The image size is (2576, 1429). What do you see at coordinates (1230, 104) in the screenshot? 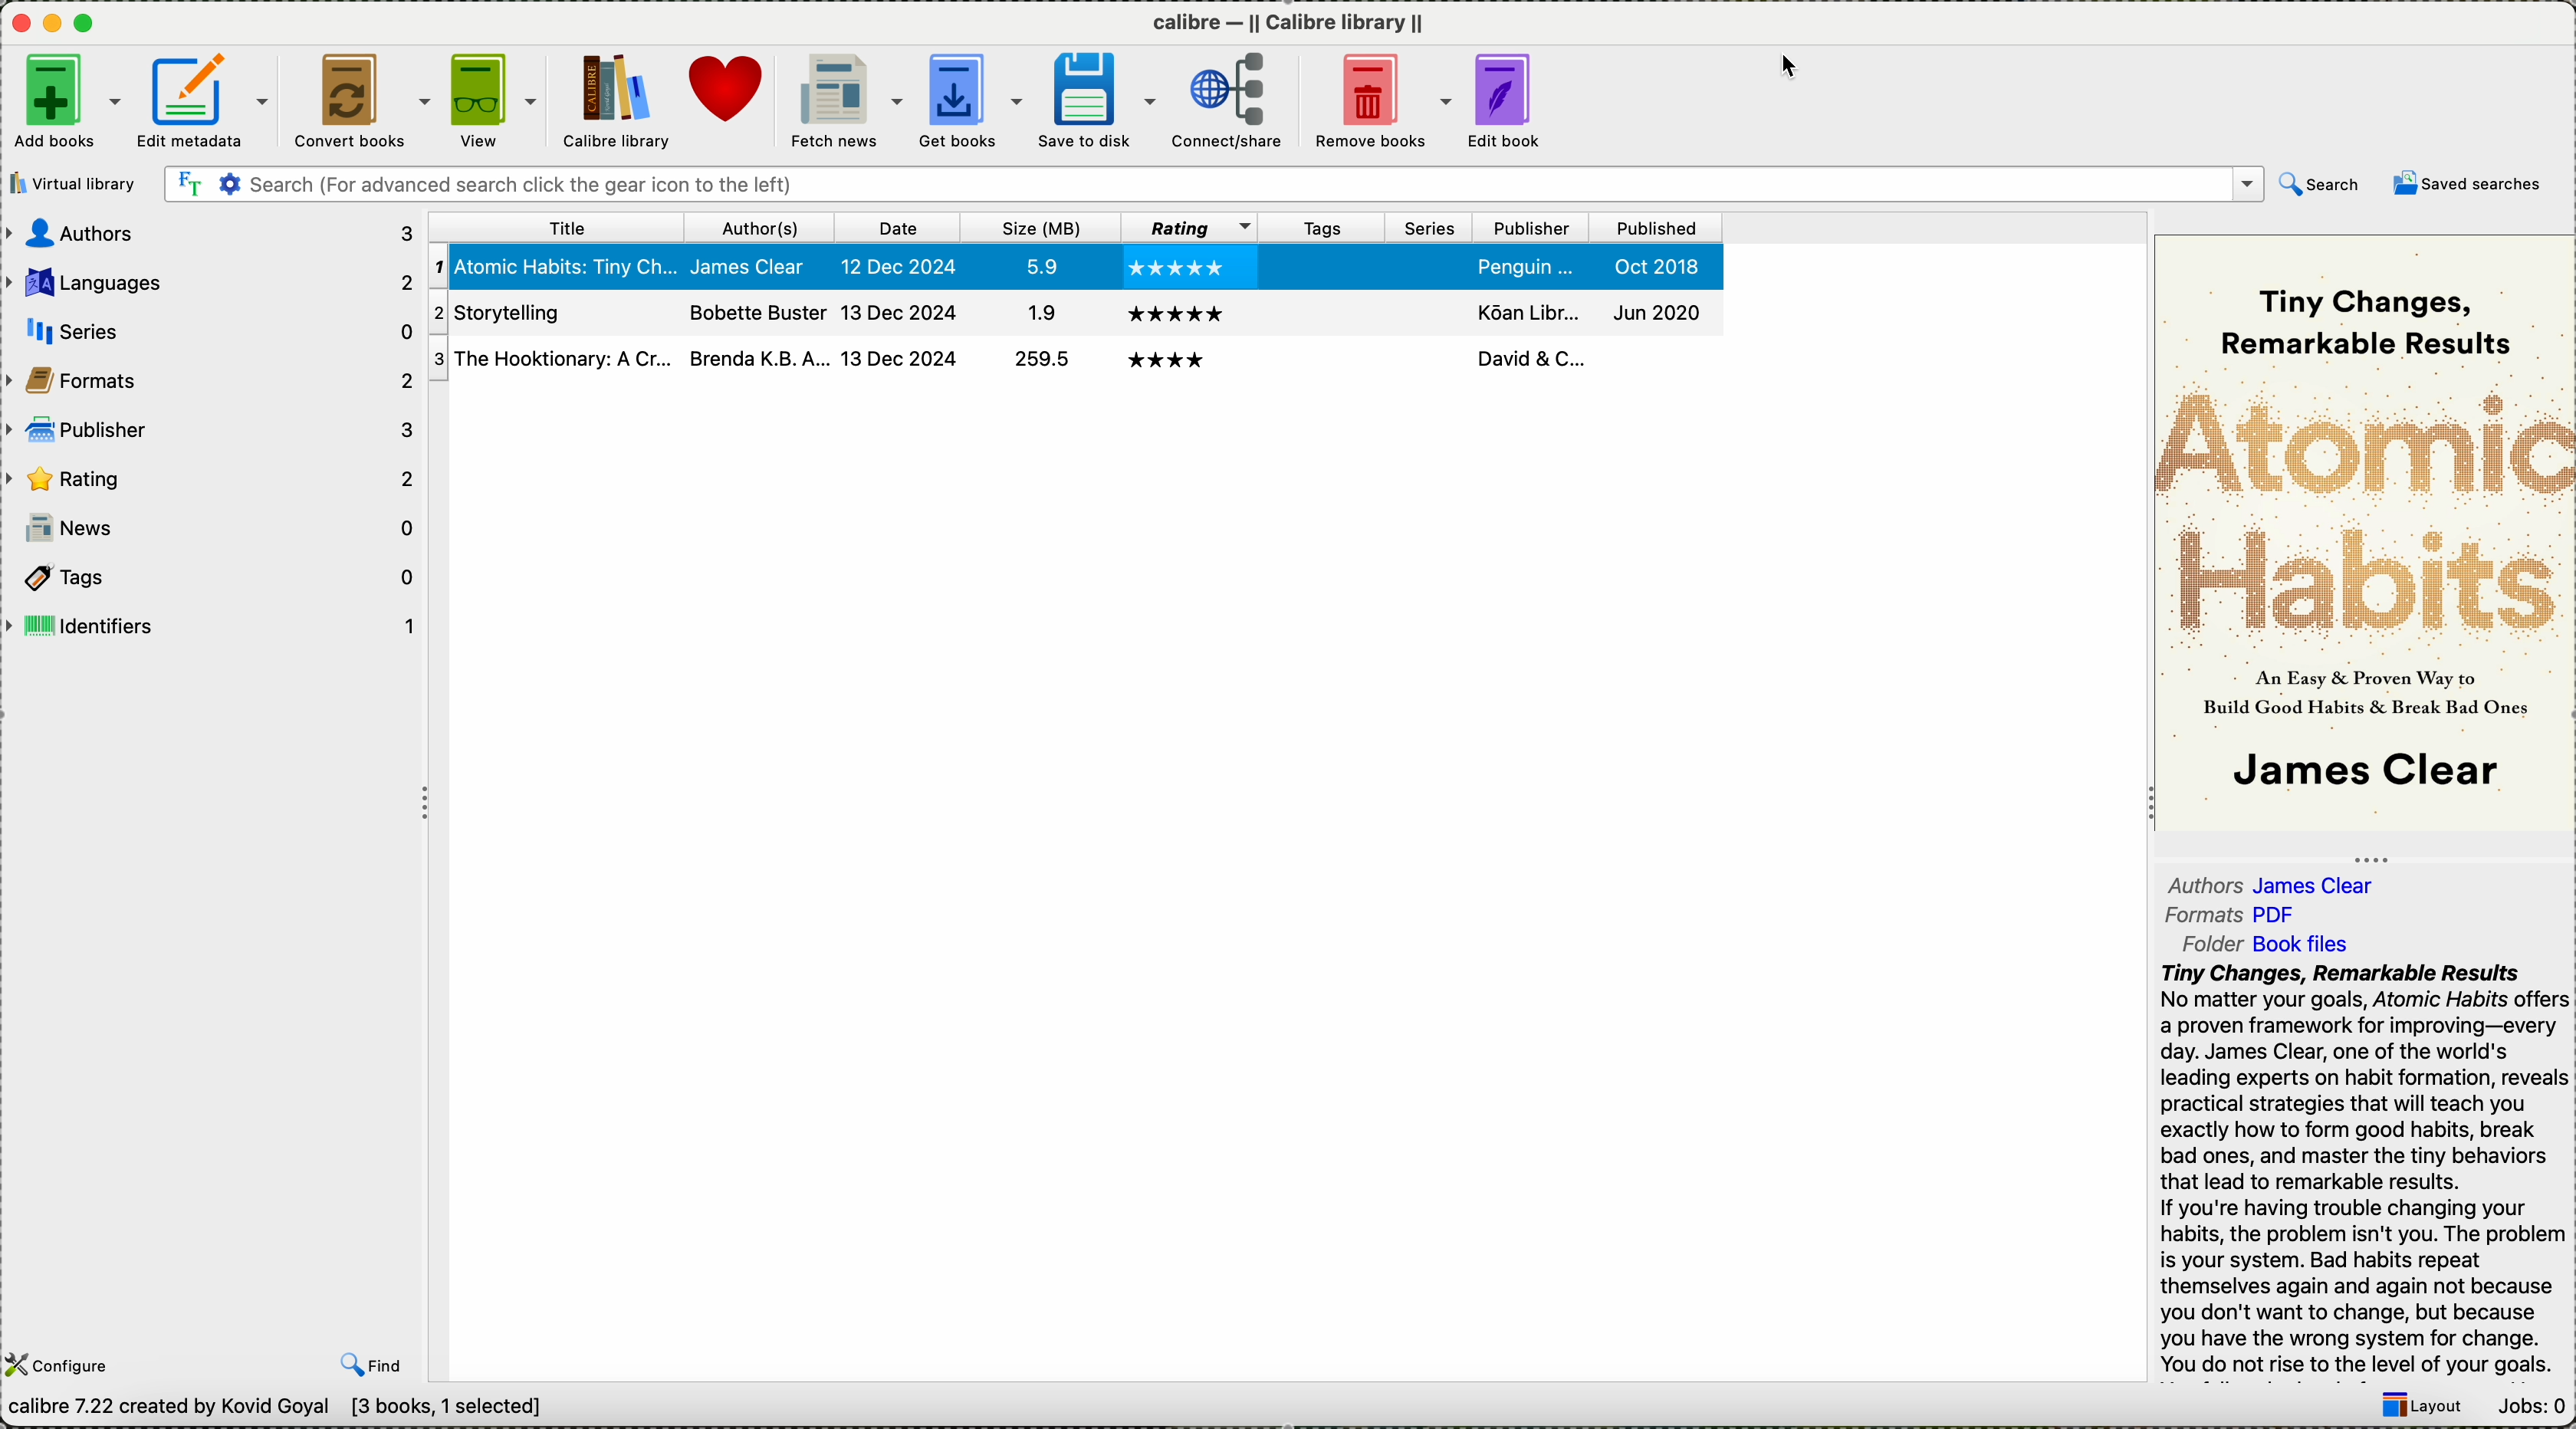
I see `connect/share` at bounding box center [1230, 104].